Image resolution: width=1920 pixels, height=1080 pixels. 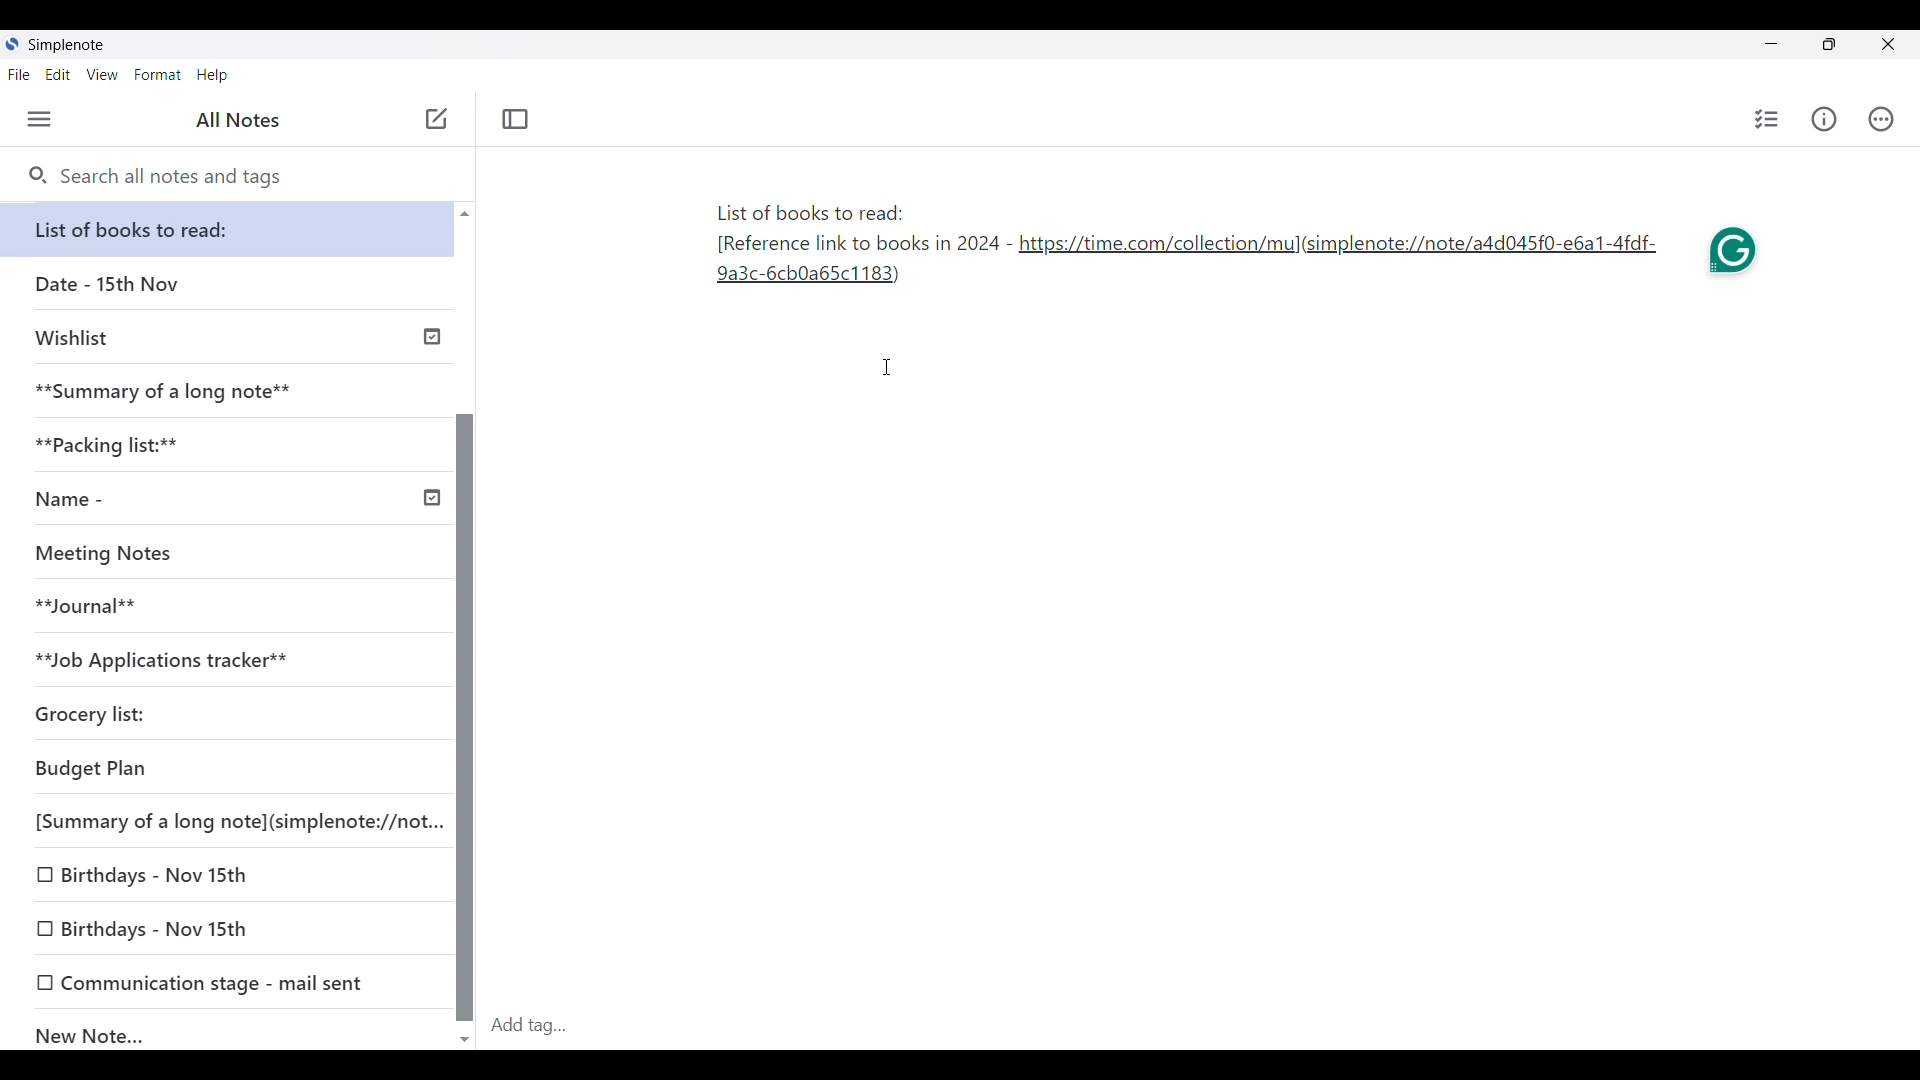 I want to click on Info, so click(x=1824, y=119).